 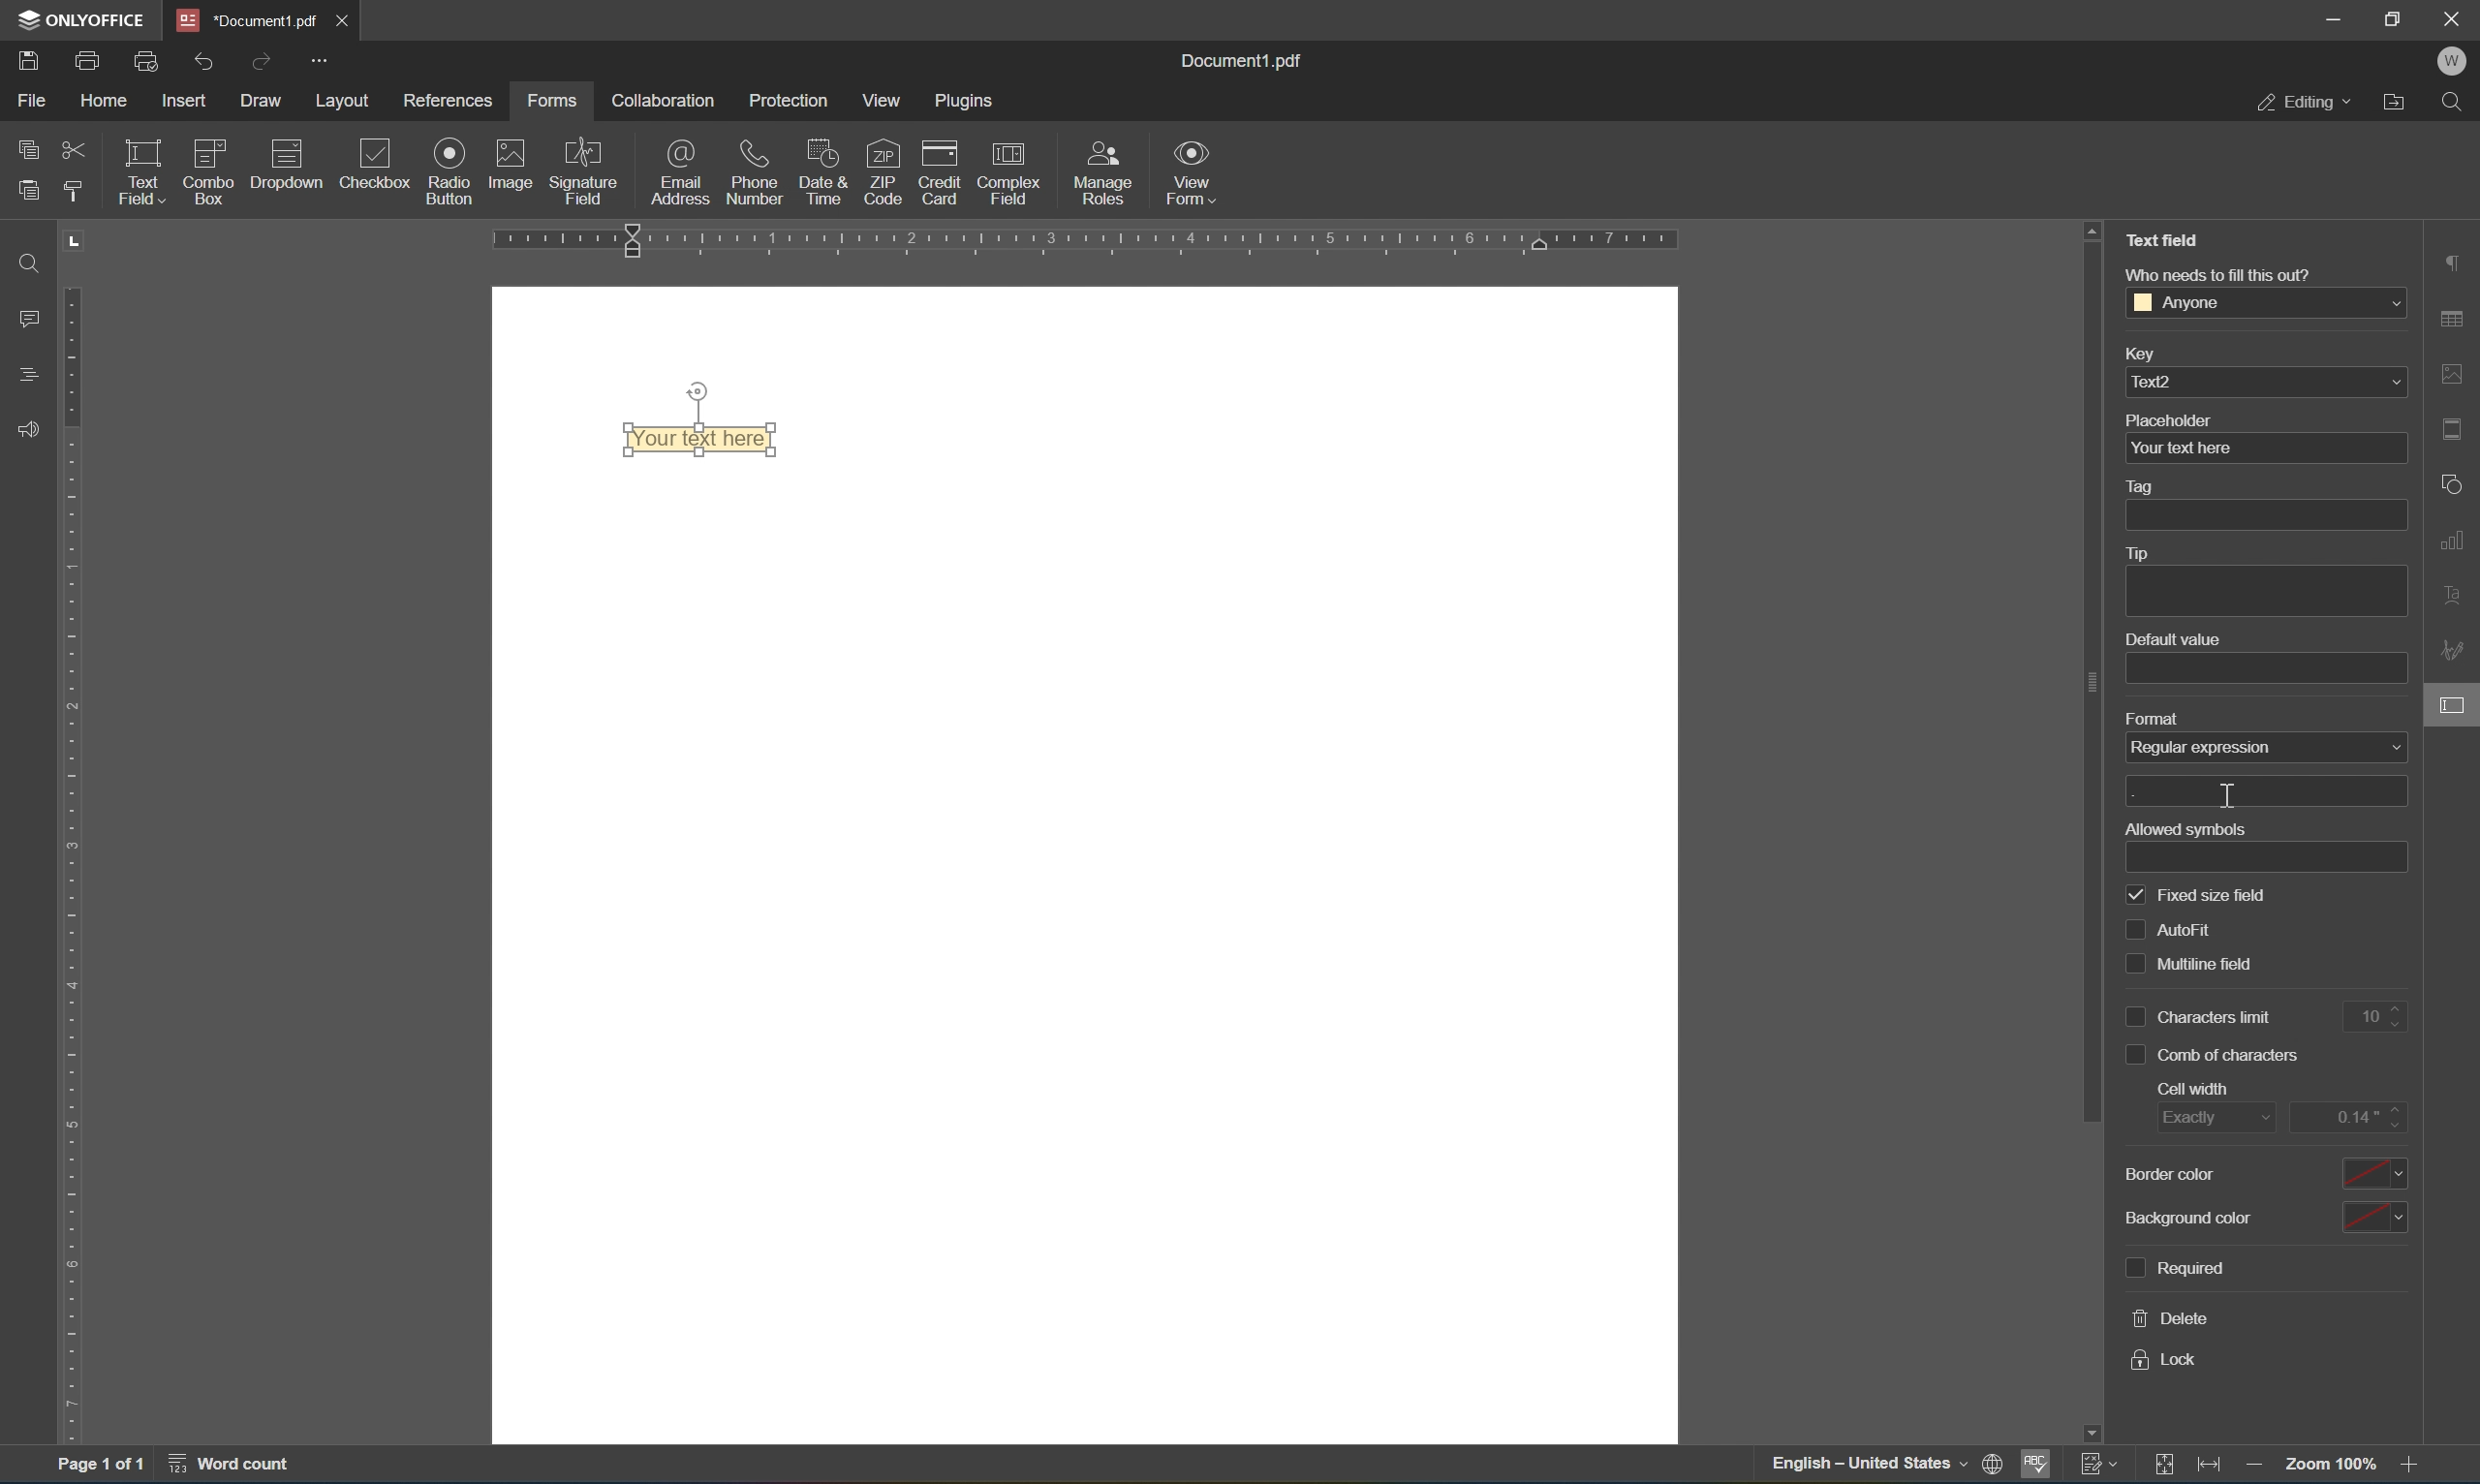 What do you see at coordinates (2148, 484) in the screenshot?
I see `tag` at bounding box center [2148, 484].